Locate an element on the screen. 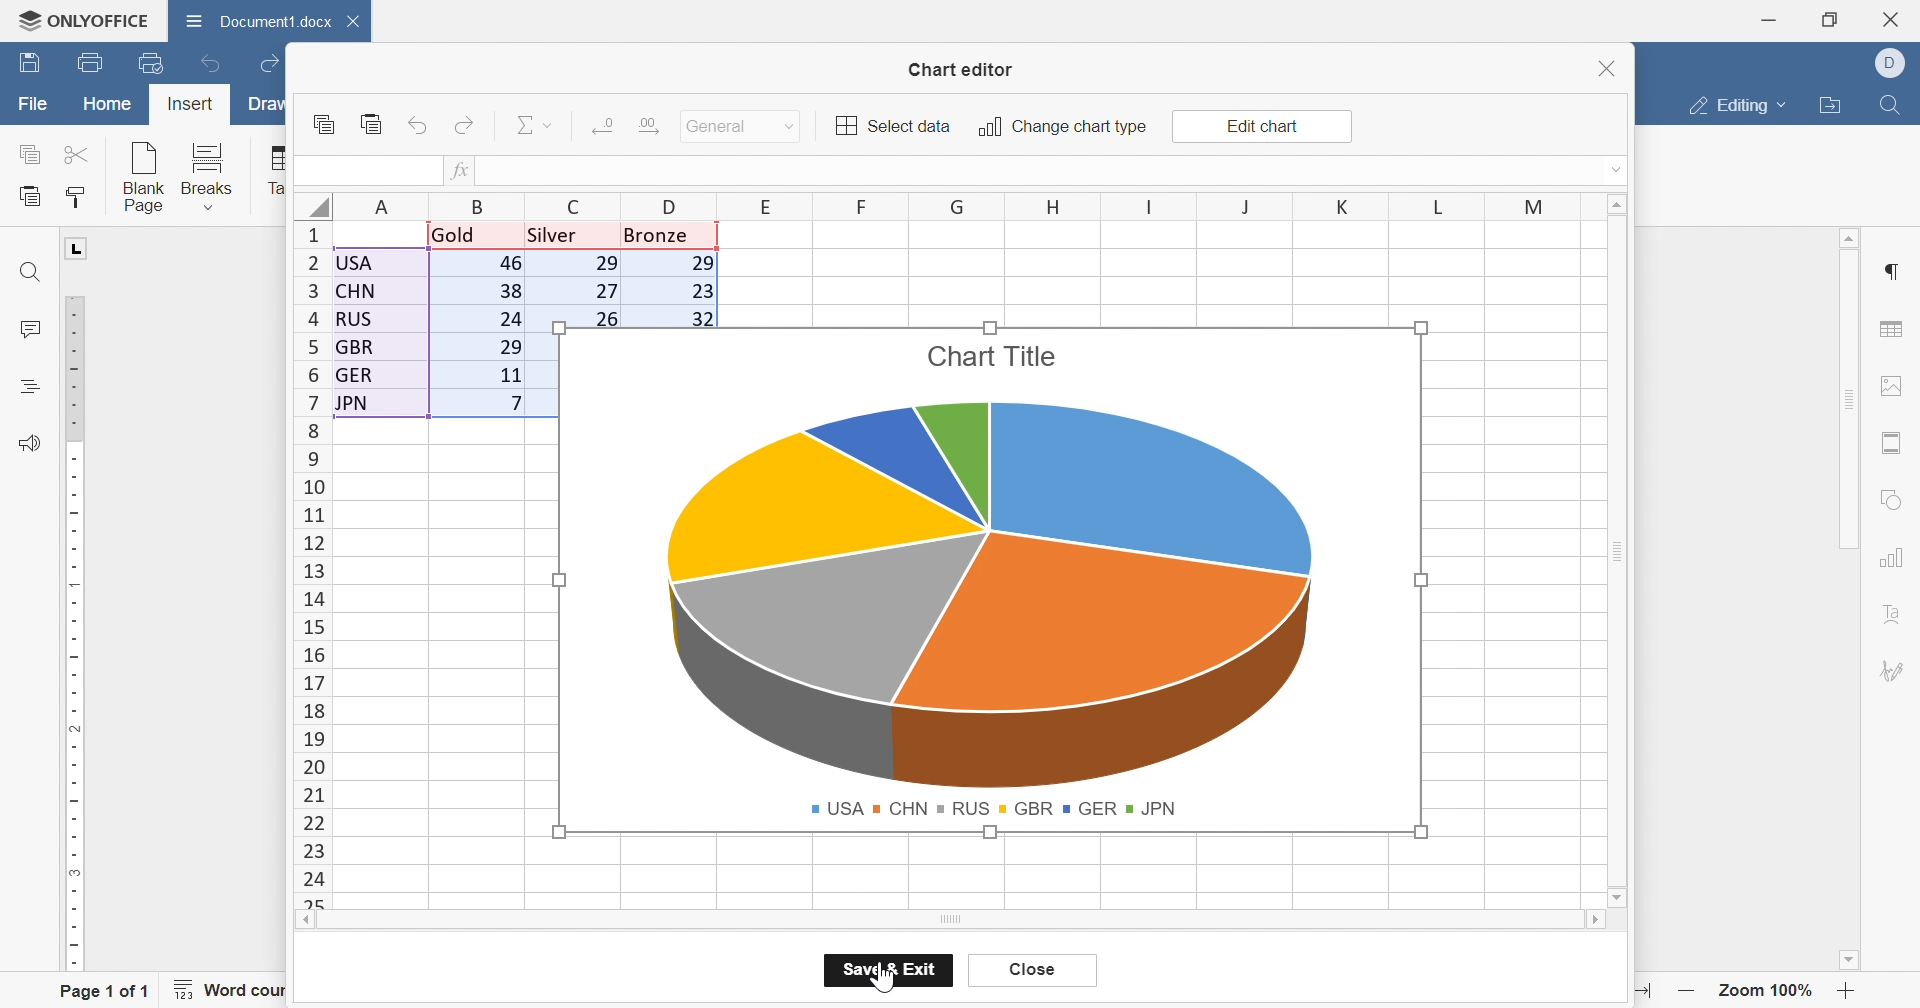 Image resolution: width=1920 pixels, height=1008 pixels. Drop down is located at coordinates (1618, 174).